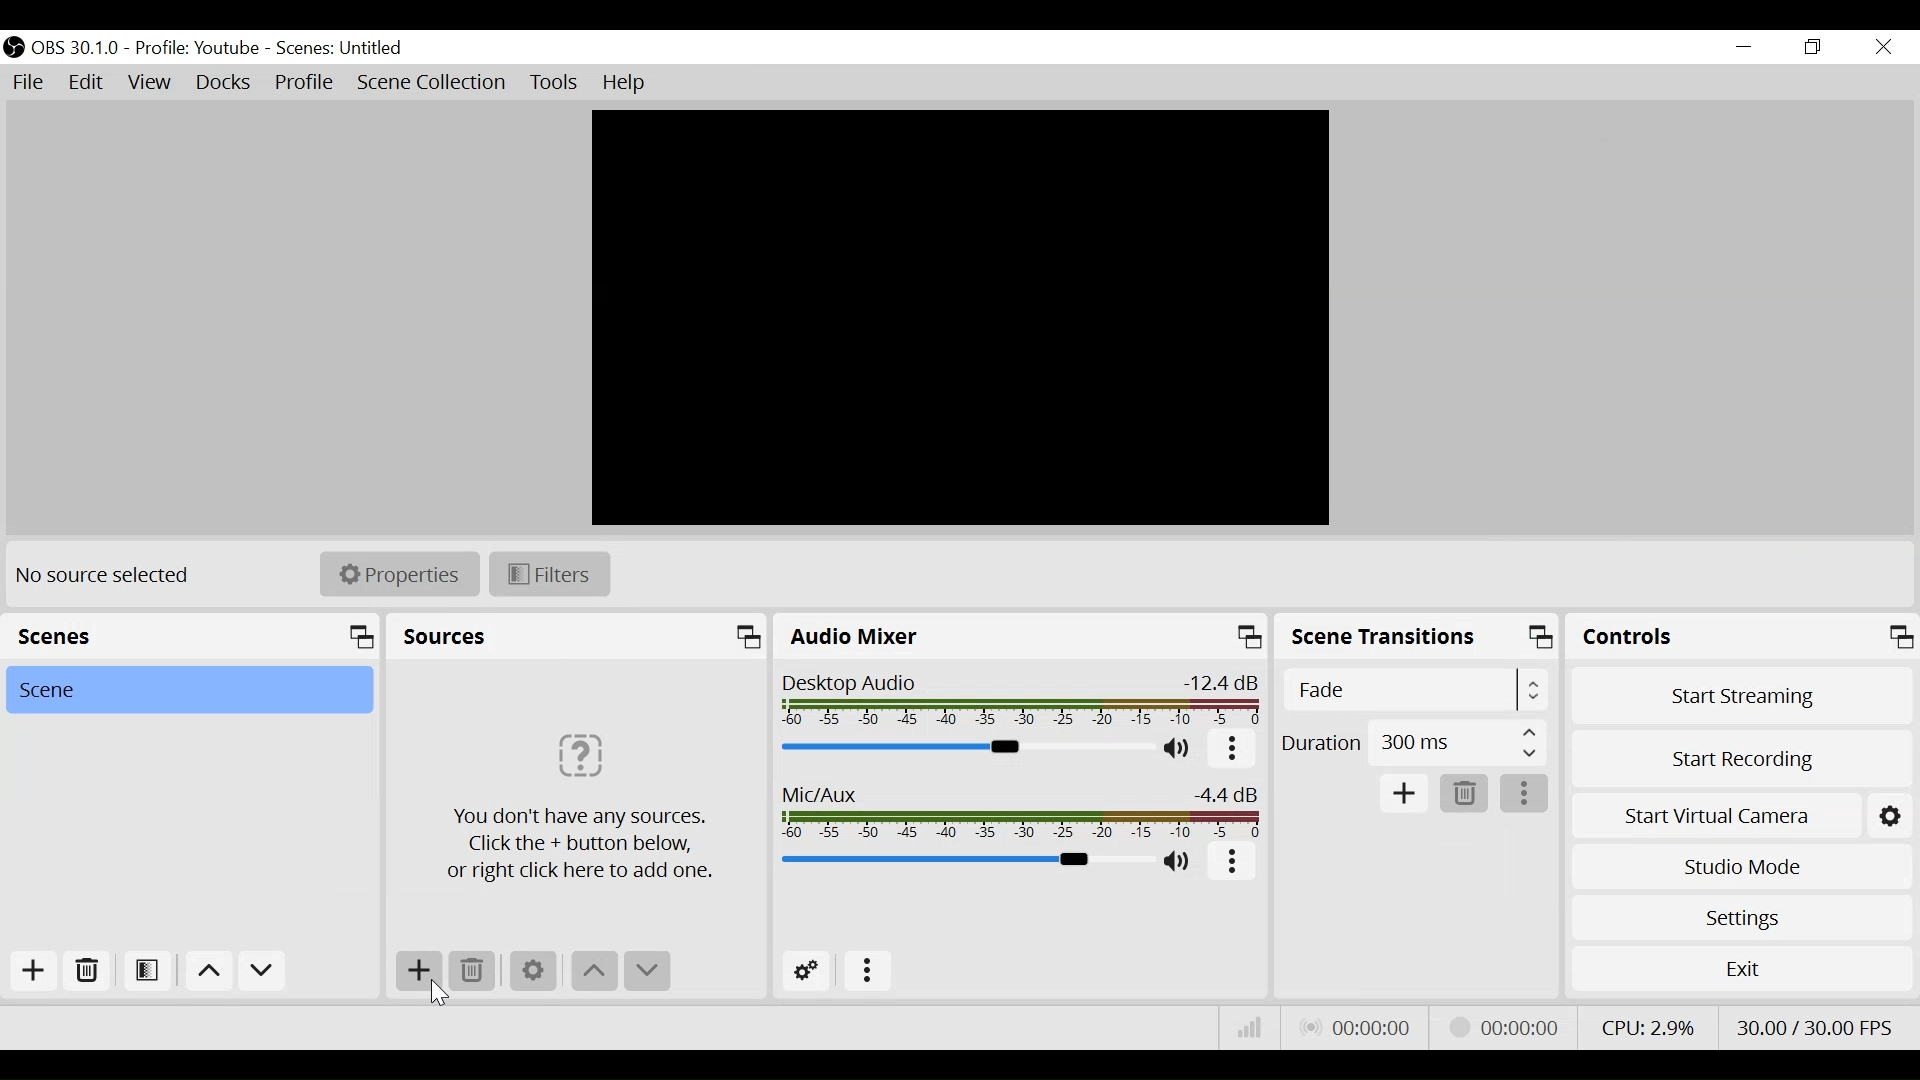 The width and height of the screenshot is (1920, 1080). I want to click on Filters, so click(550, 575).